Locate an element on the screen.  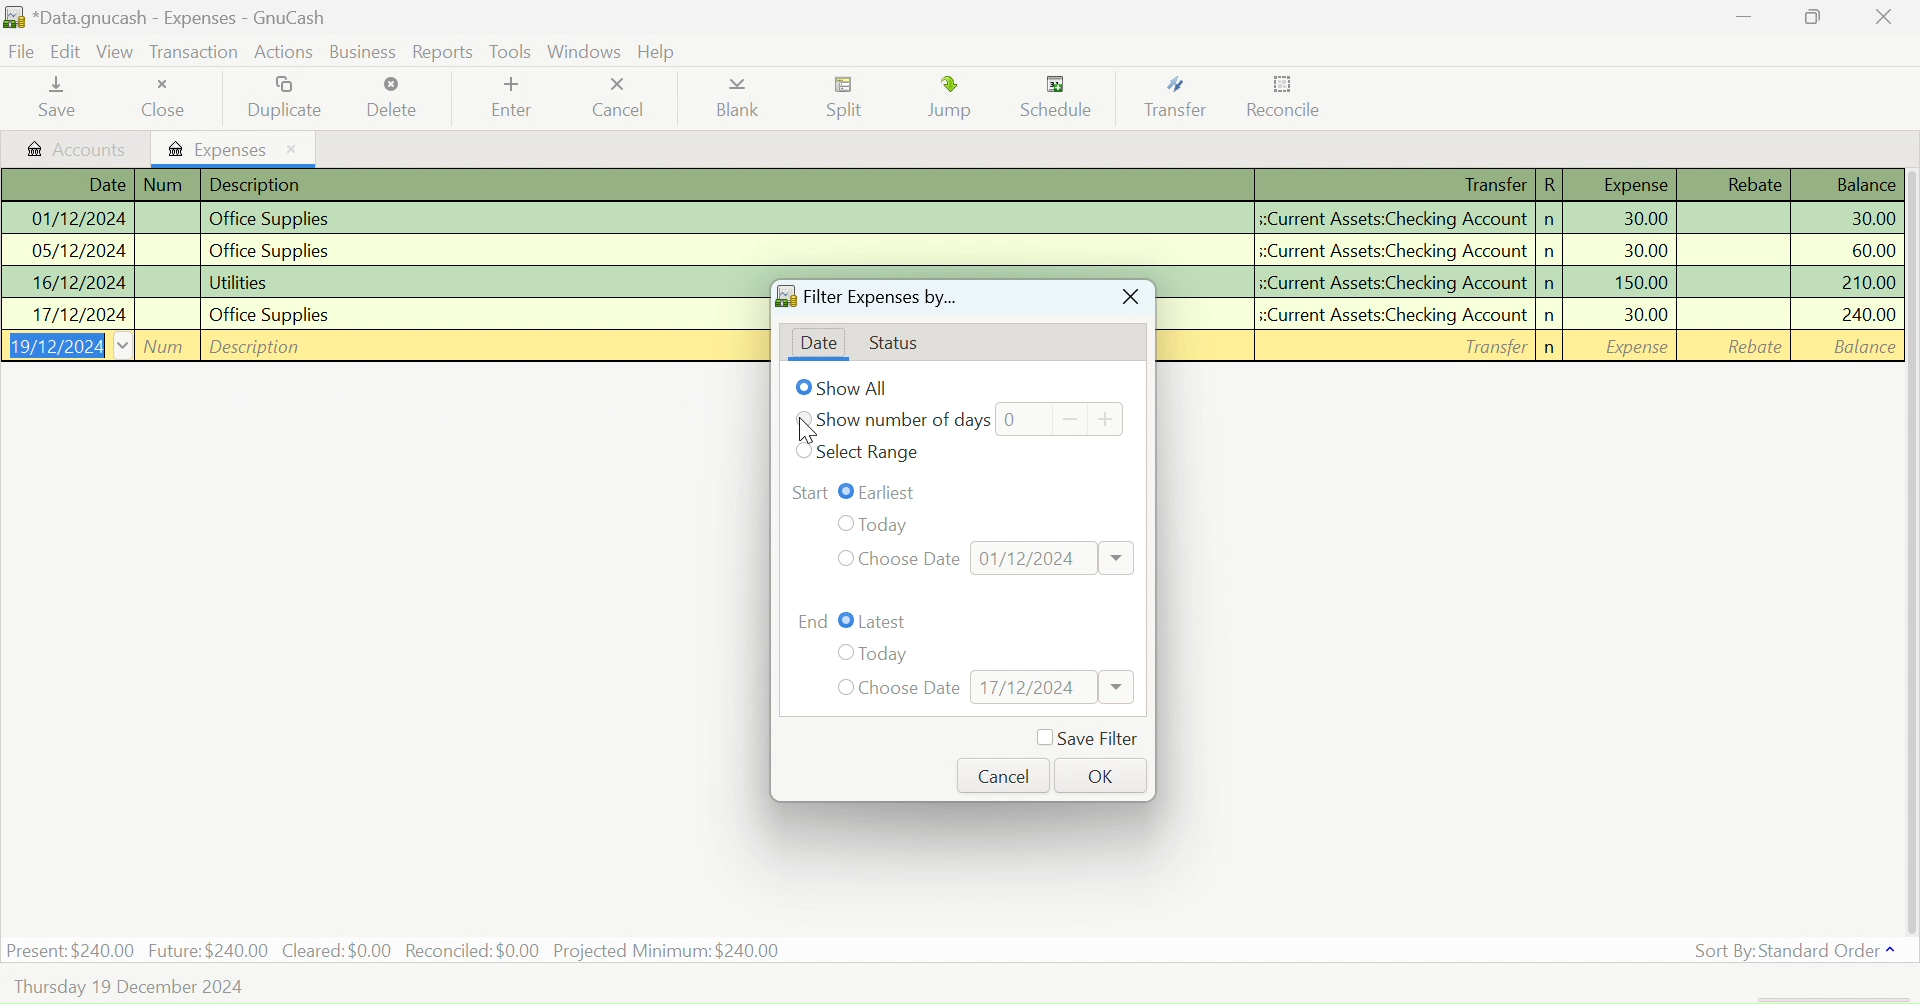
Utilities Transaction is located at coordinates (1536, 280).